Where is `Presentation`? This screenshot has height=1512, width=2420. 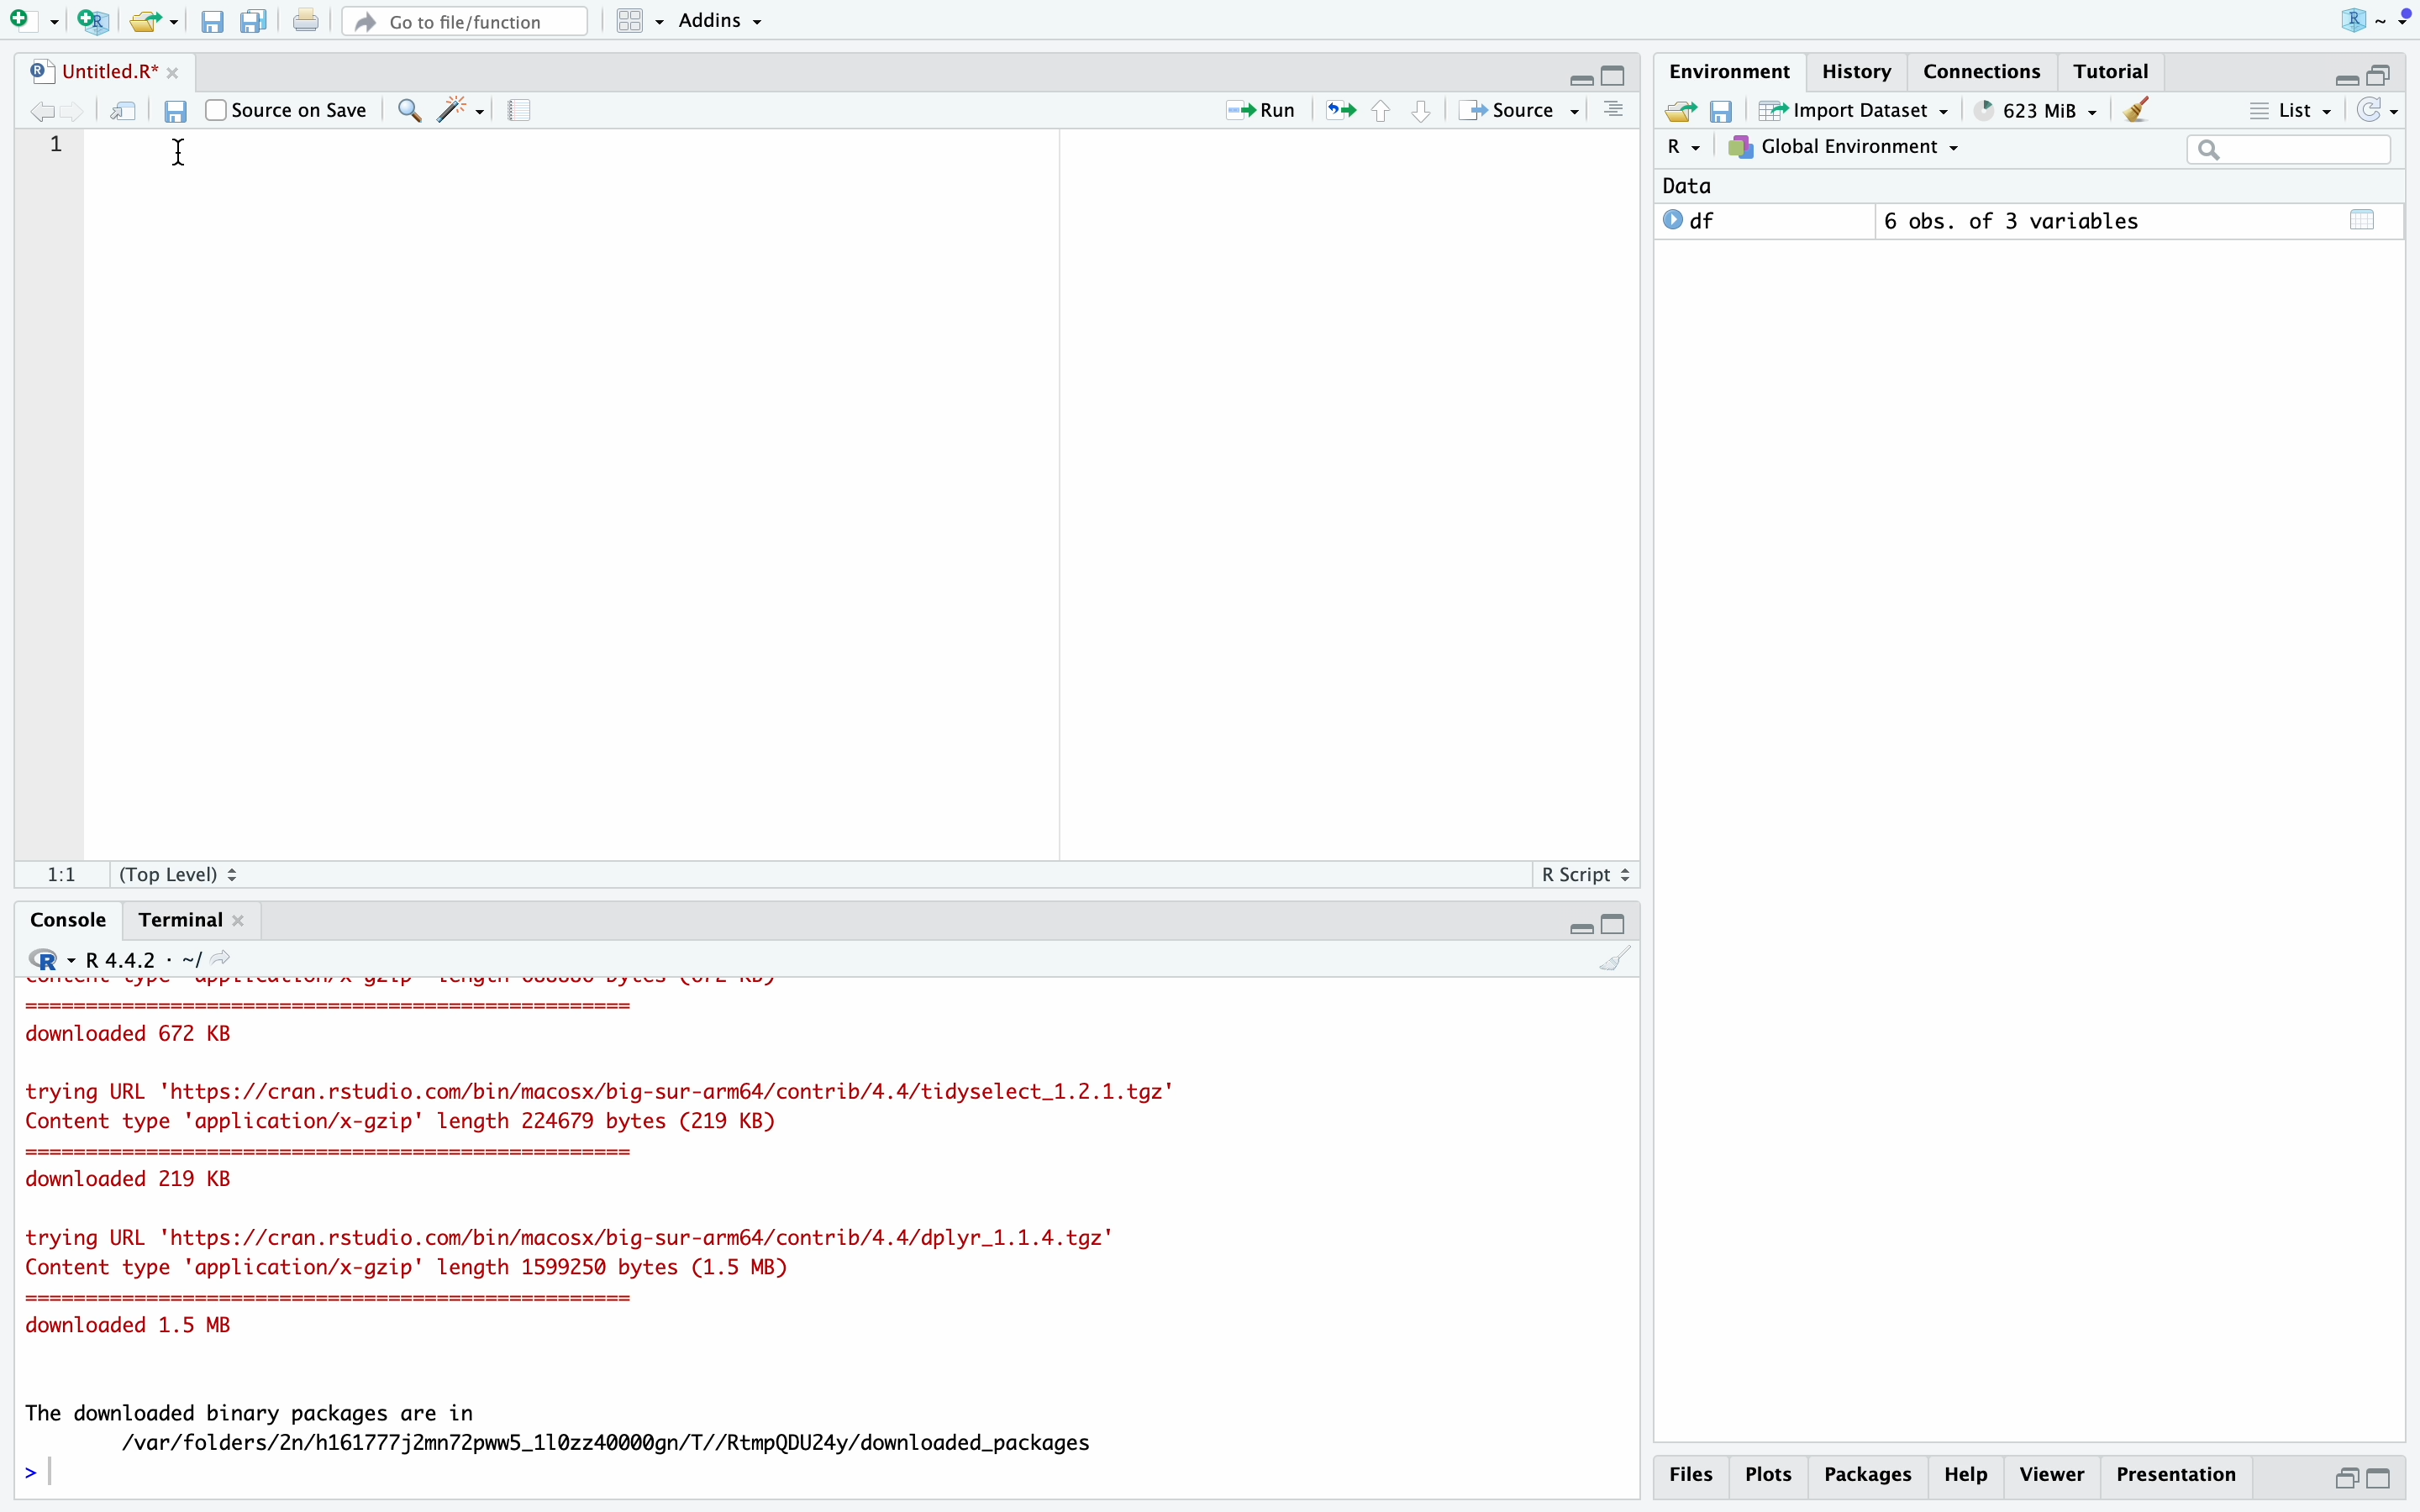
Presentation is located at coordinates (2177, 1475).